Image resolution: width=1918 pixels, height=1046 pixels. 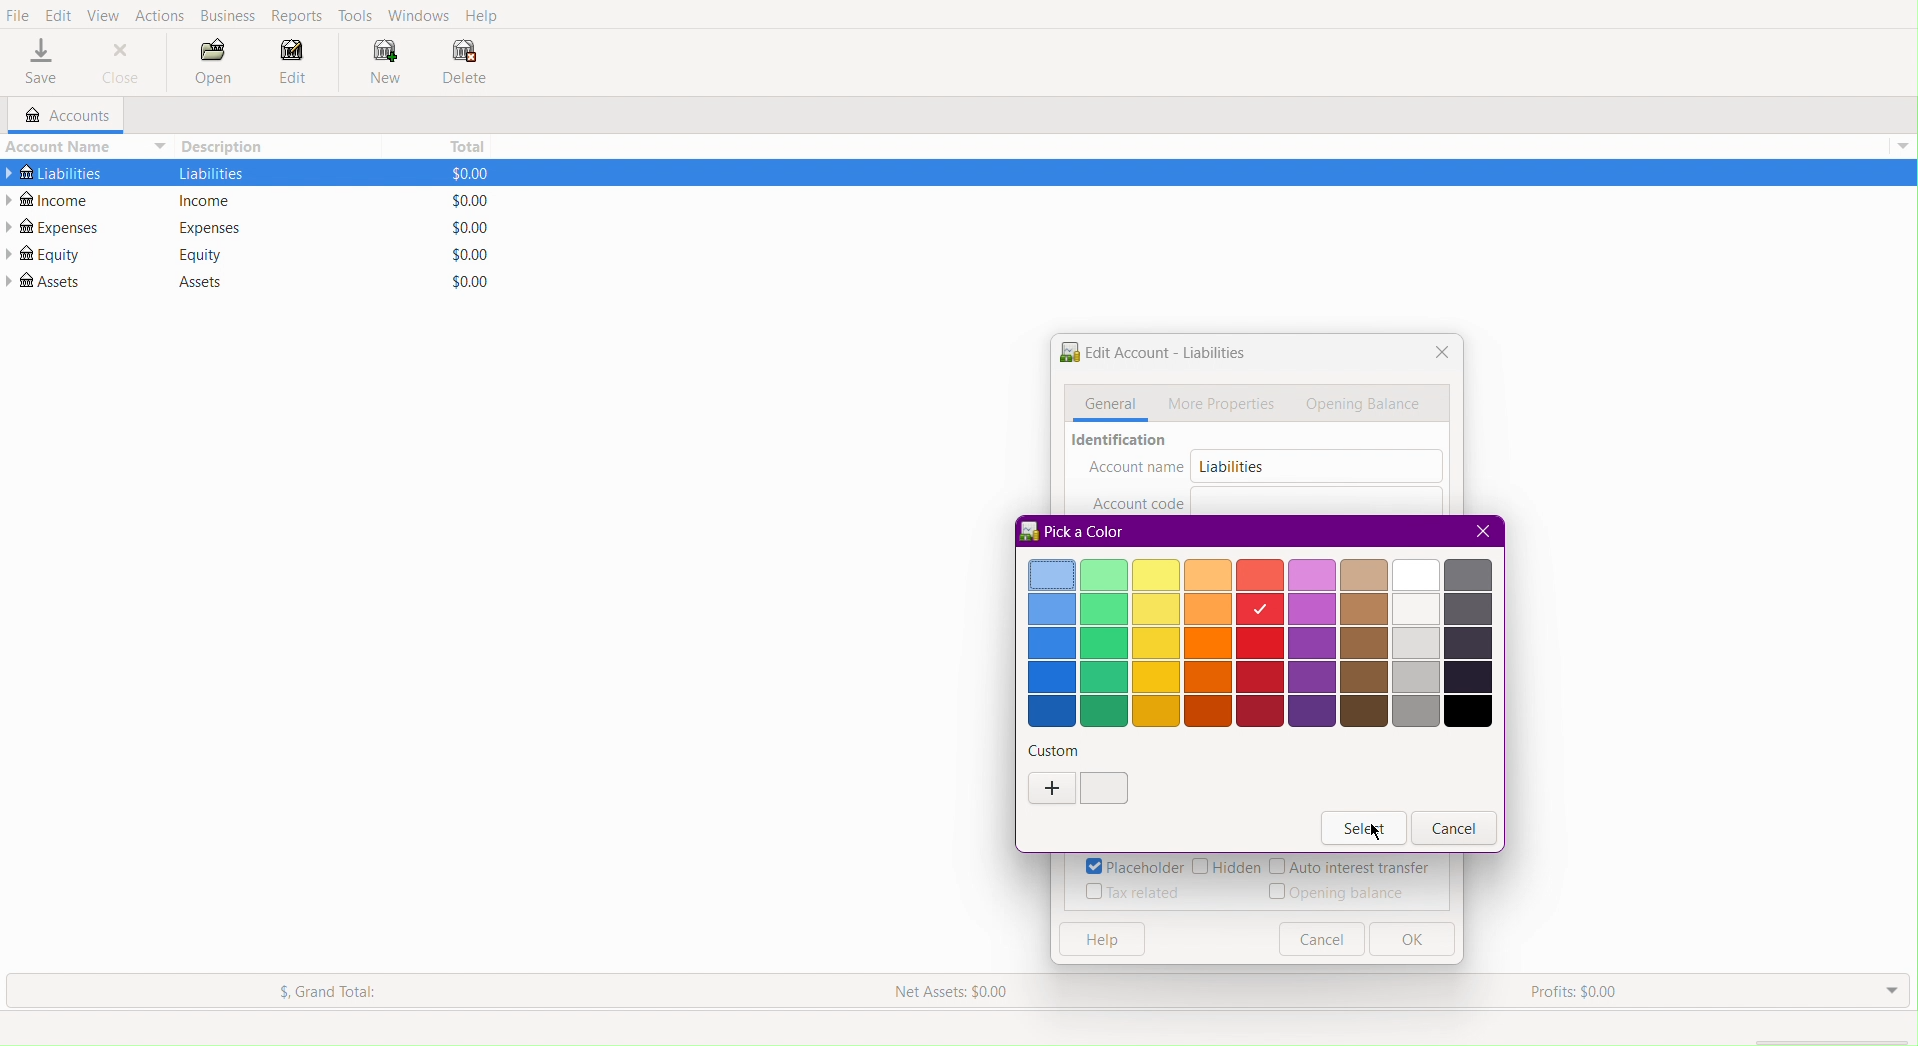 What do you see at coordinates (376, 62) in the screenshot?
I see `New` at bounding box center [376, 62].